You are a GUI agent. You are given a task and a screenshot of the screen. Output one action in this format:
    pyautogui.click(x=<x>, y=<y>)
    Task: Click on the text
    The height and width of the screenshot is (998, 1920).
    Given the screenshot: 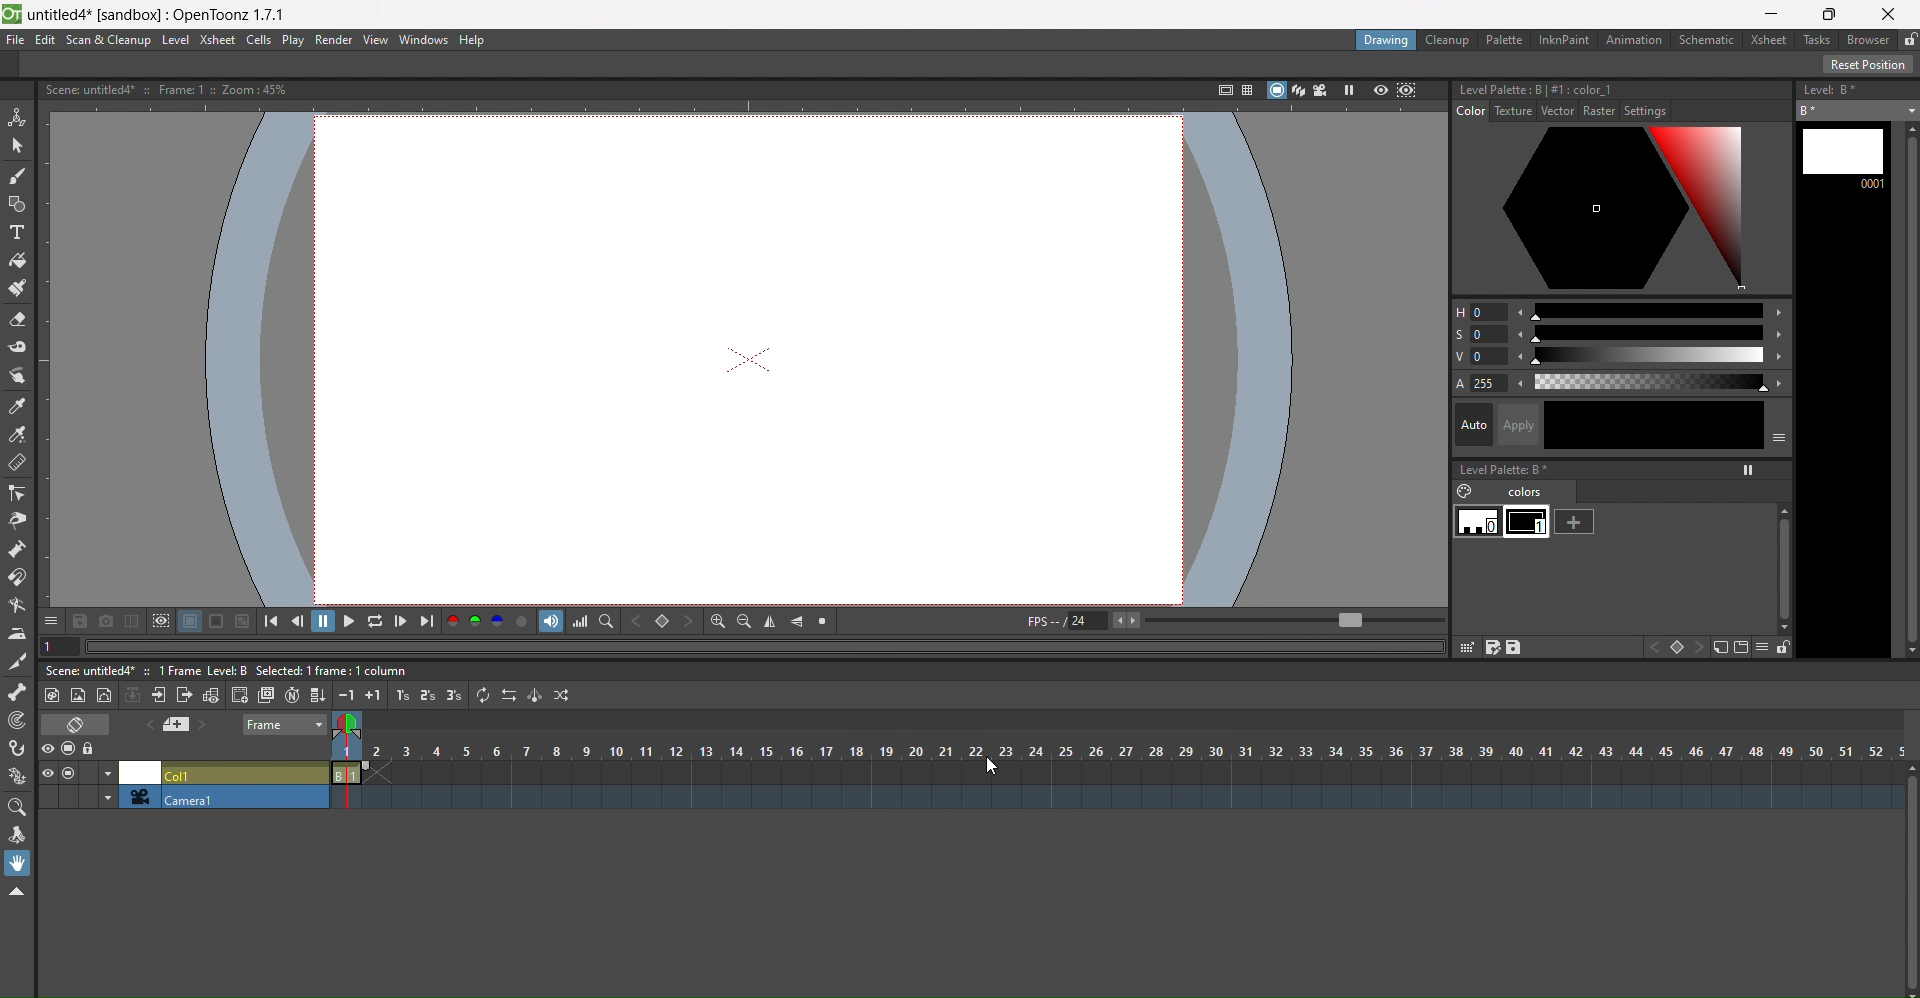 What is the action you would take?
    pyautogui.click(x=172, y=89)
    